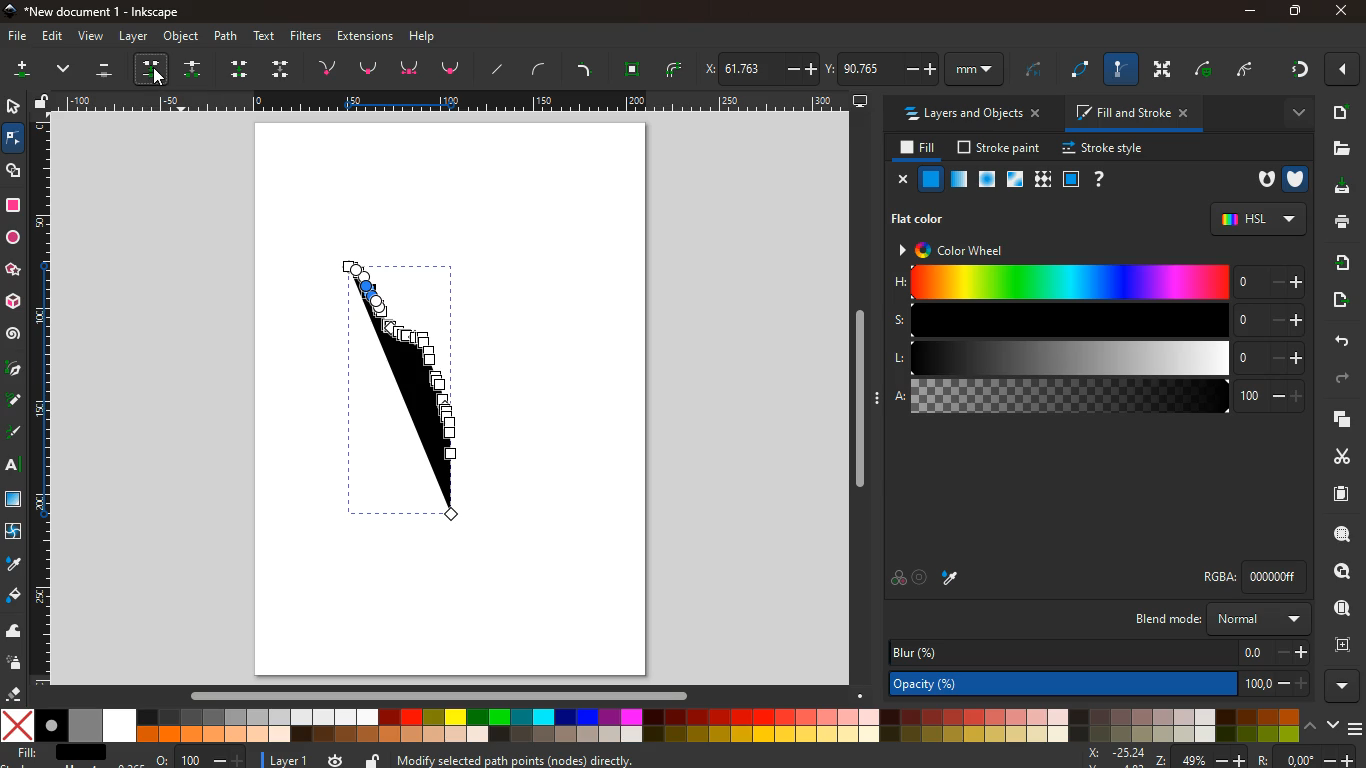  Describe the element at coordinates (1334, 456) in the screenshot. I see `cut` at that location.